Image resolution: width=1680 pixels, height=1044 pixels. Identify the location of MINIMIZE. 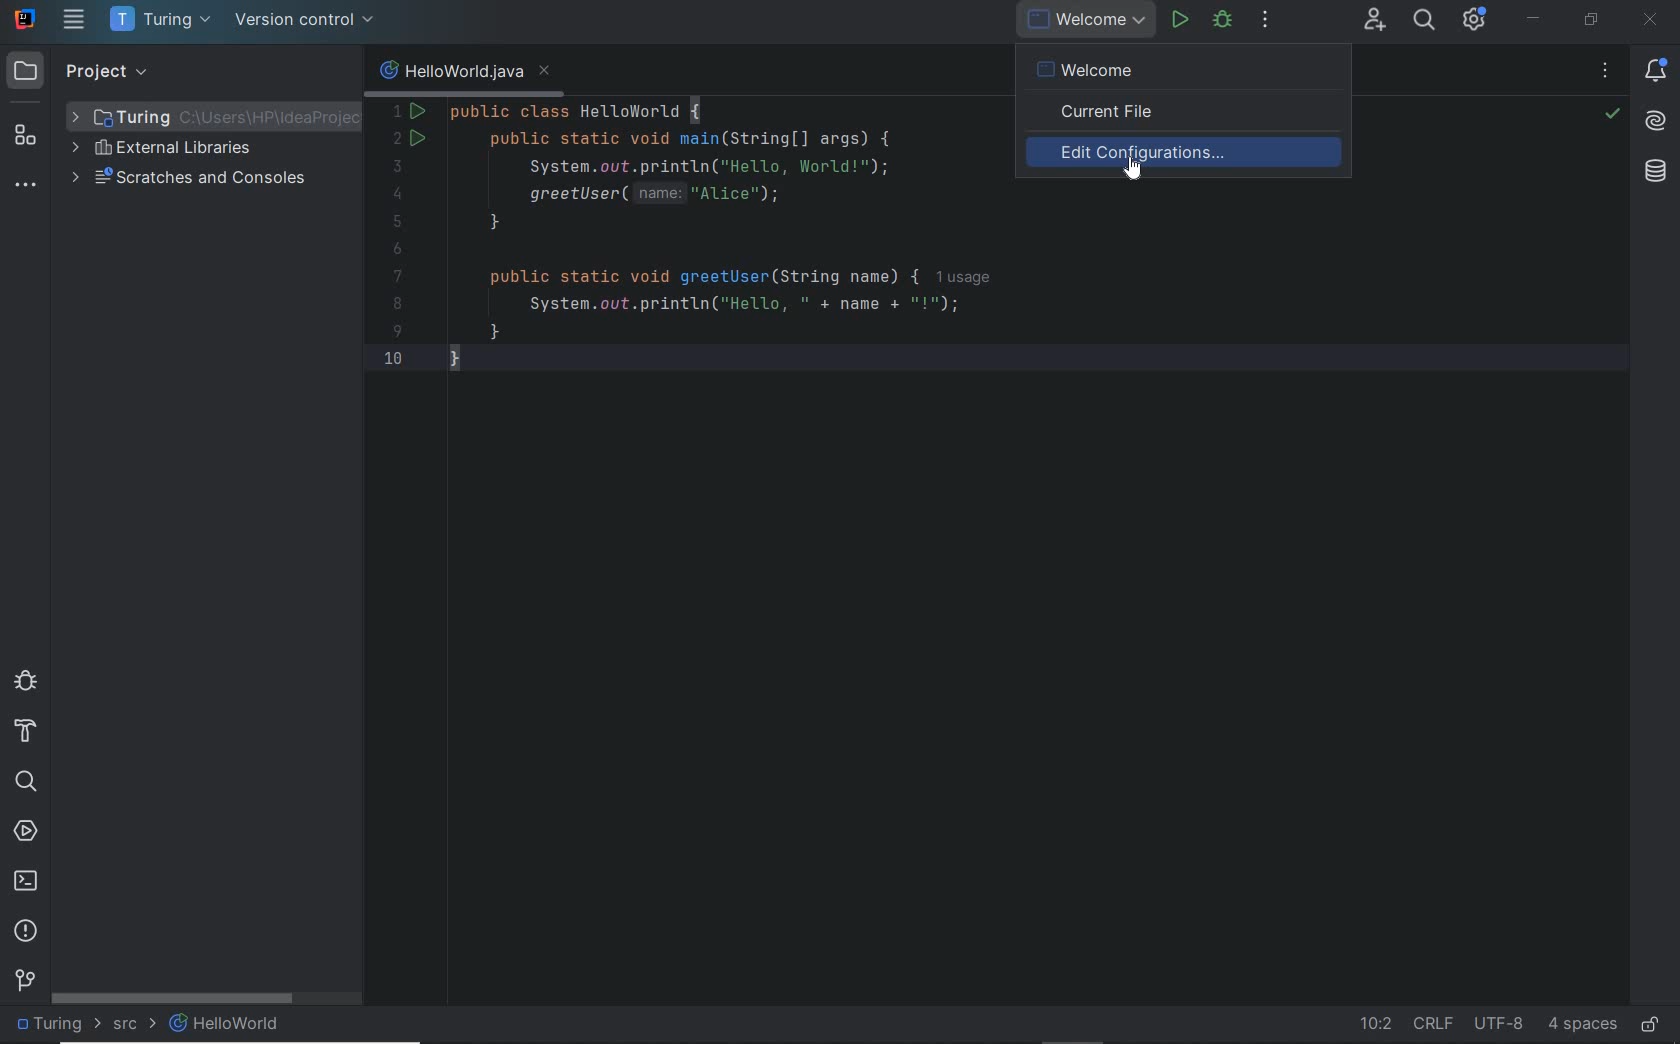
(1533, 19).